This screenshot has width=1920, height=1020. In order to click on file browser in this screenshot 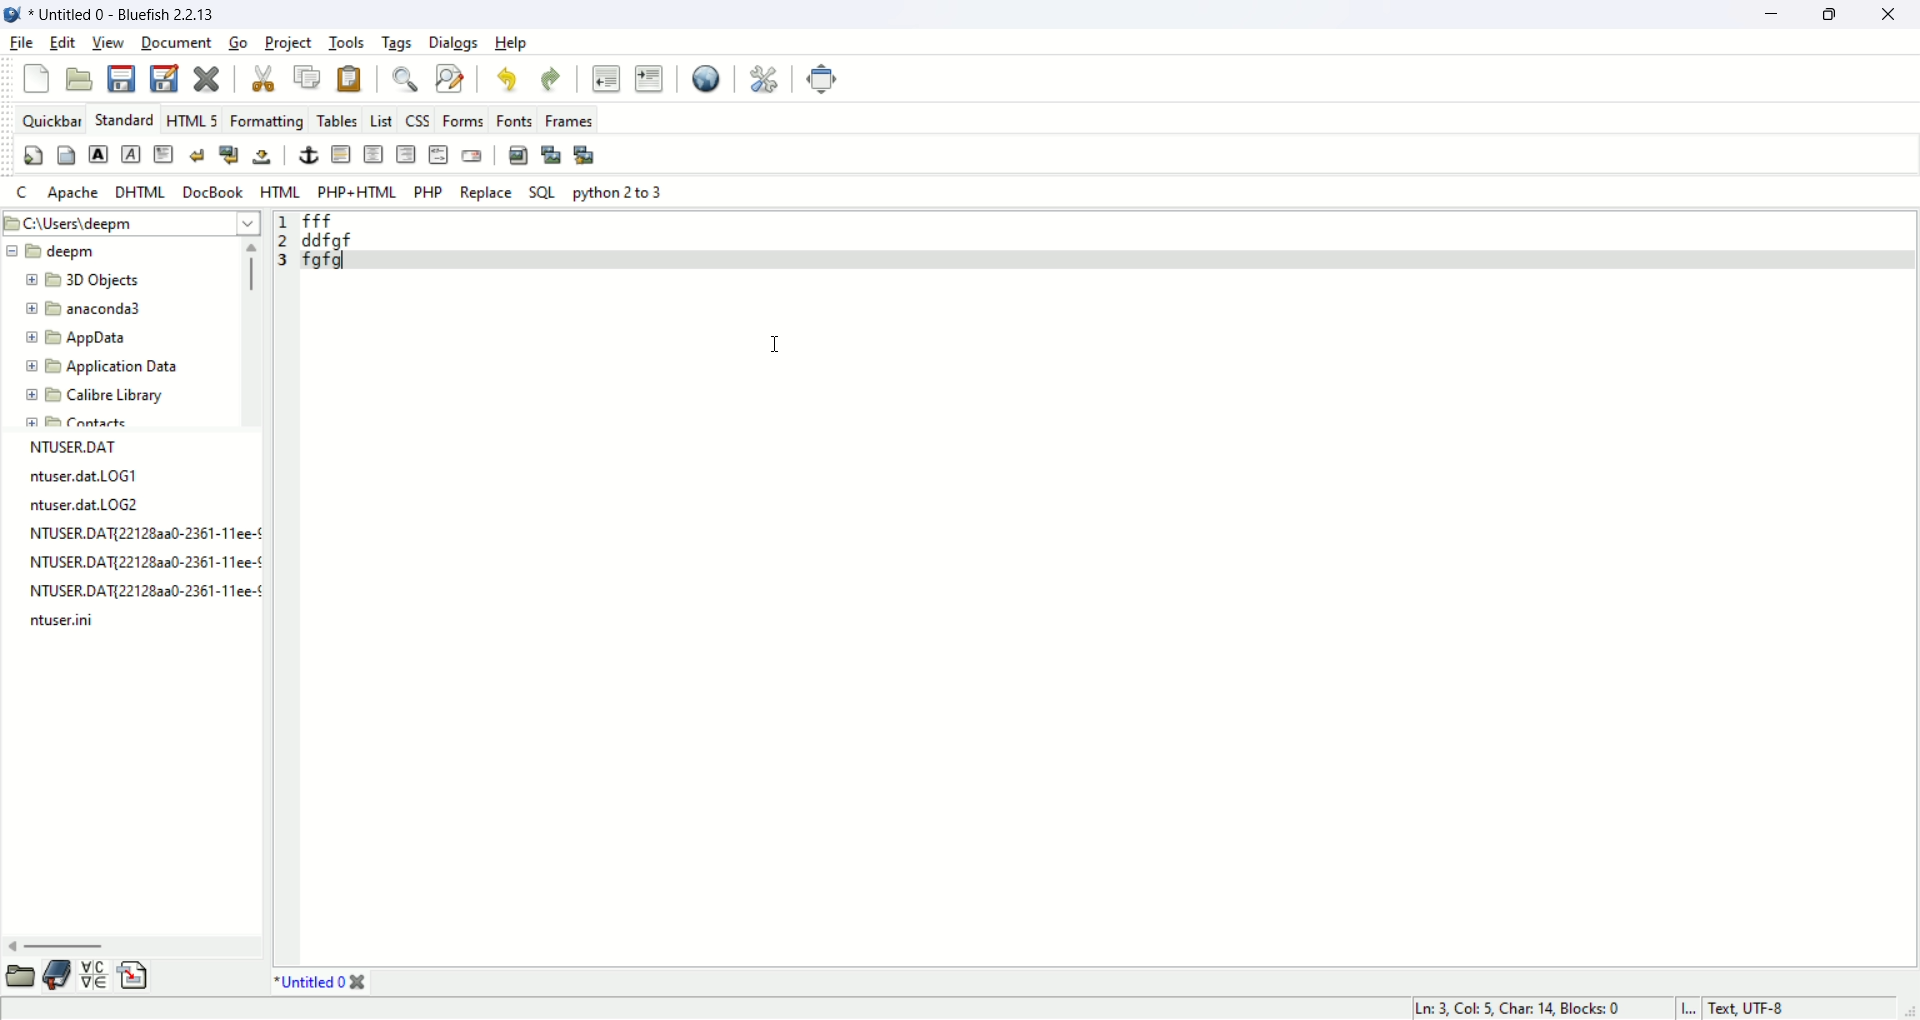, I will do `click(17, 978)`.